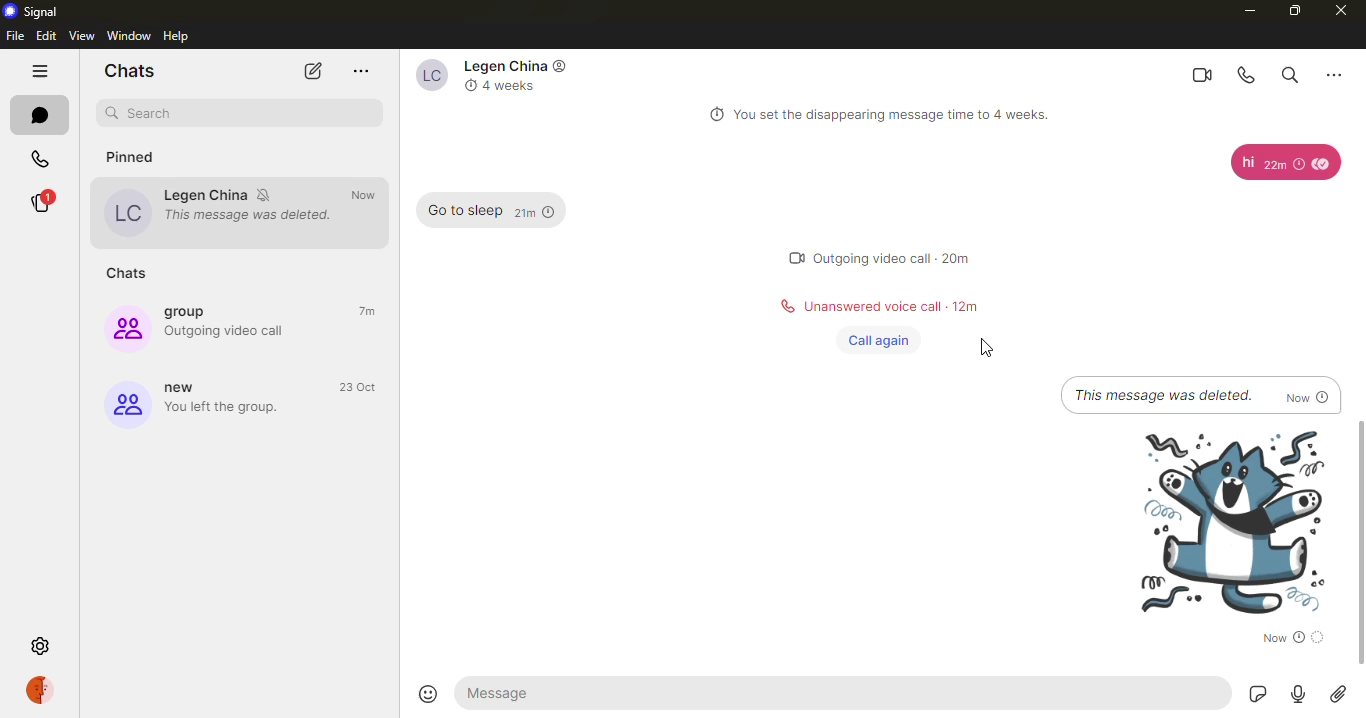 This screenshot has height=718, width=1366. Describe the element at coordinates (132, 71) in the screenshot. I see `chats` at that location.